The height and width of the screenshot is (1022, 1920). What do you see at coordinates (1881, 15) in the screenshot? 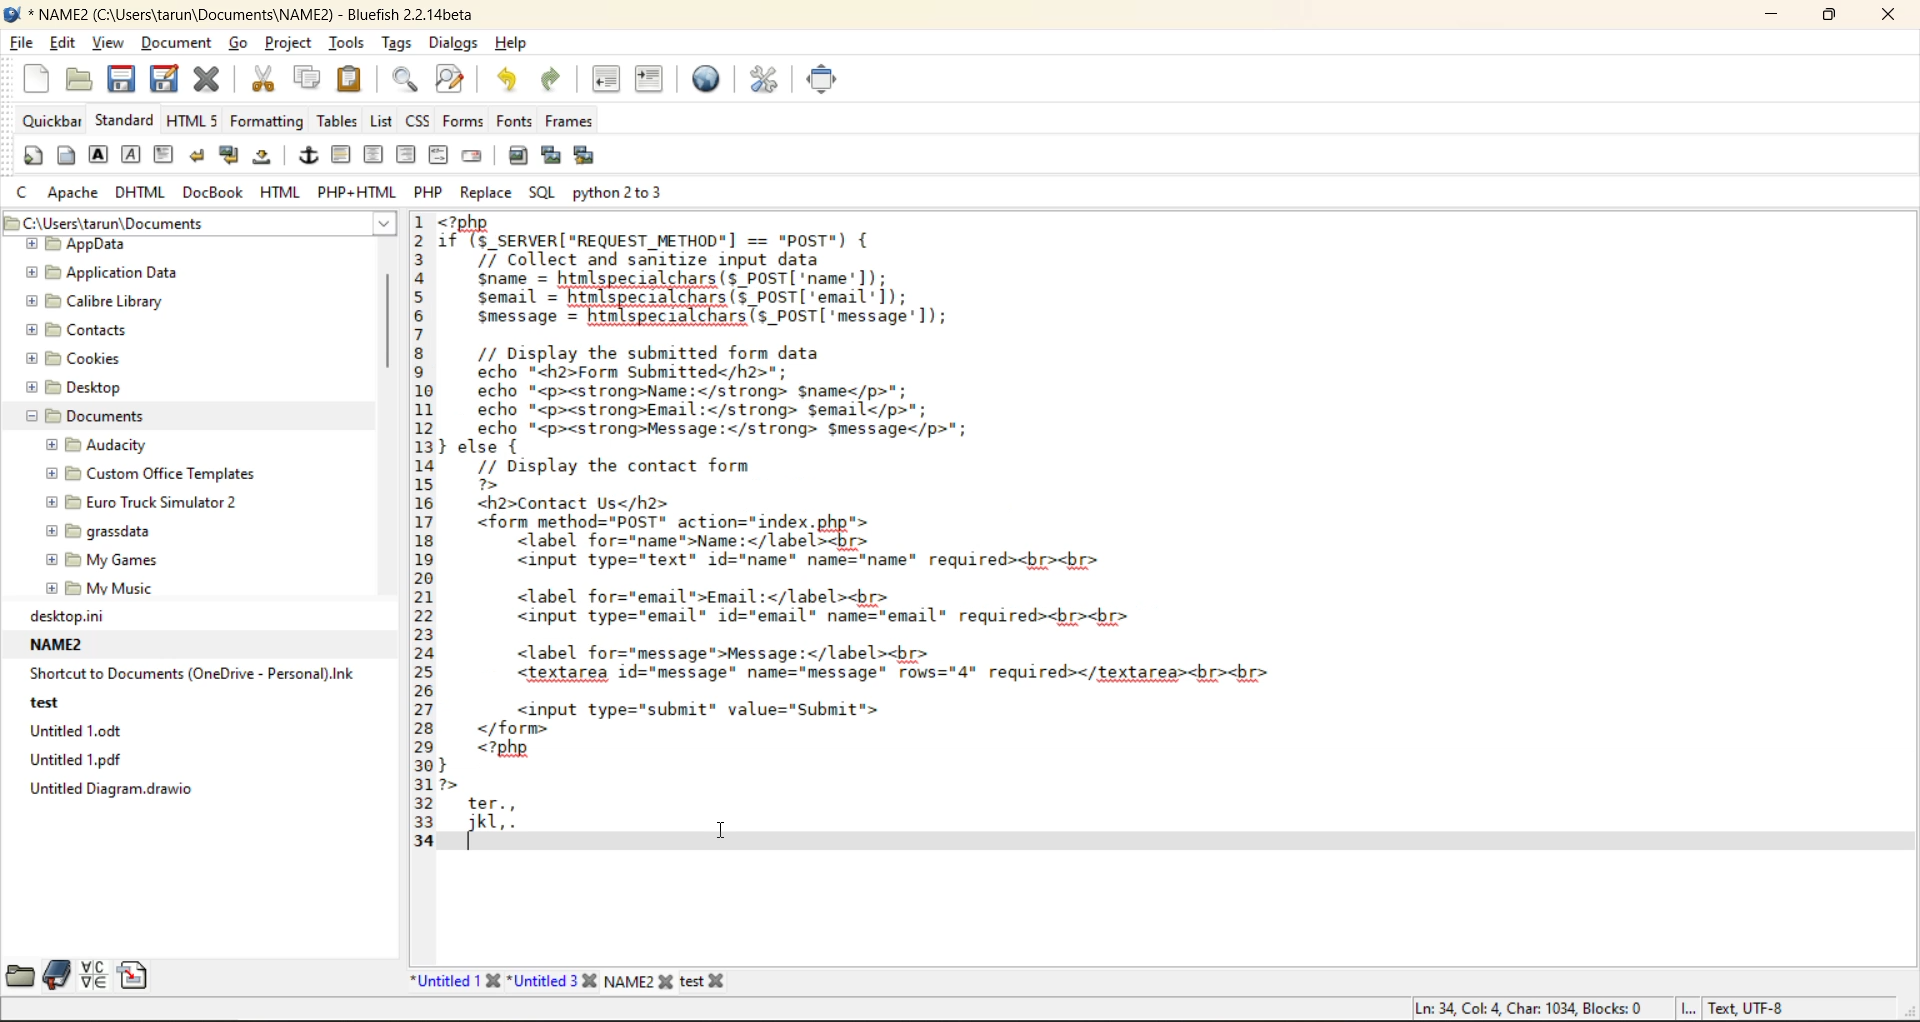
I see `close` at bounding box center [1881, 15].